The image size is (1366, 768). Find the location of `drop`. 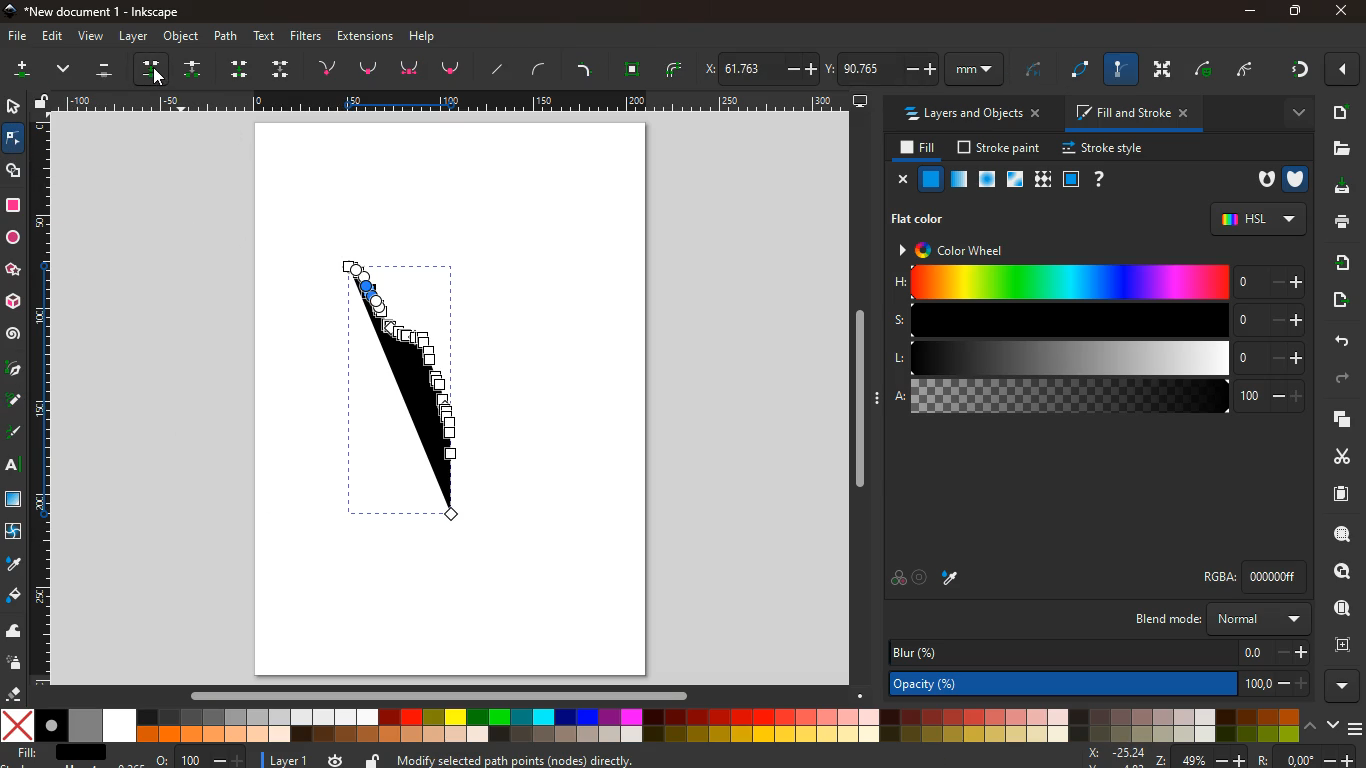

drop is located at coordinates (954, 580).